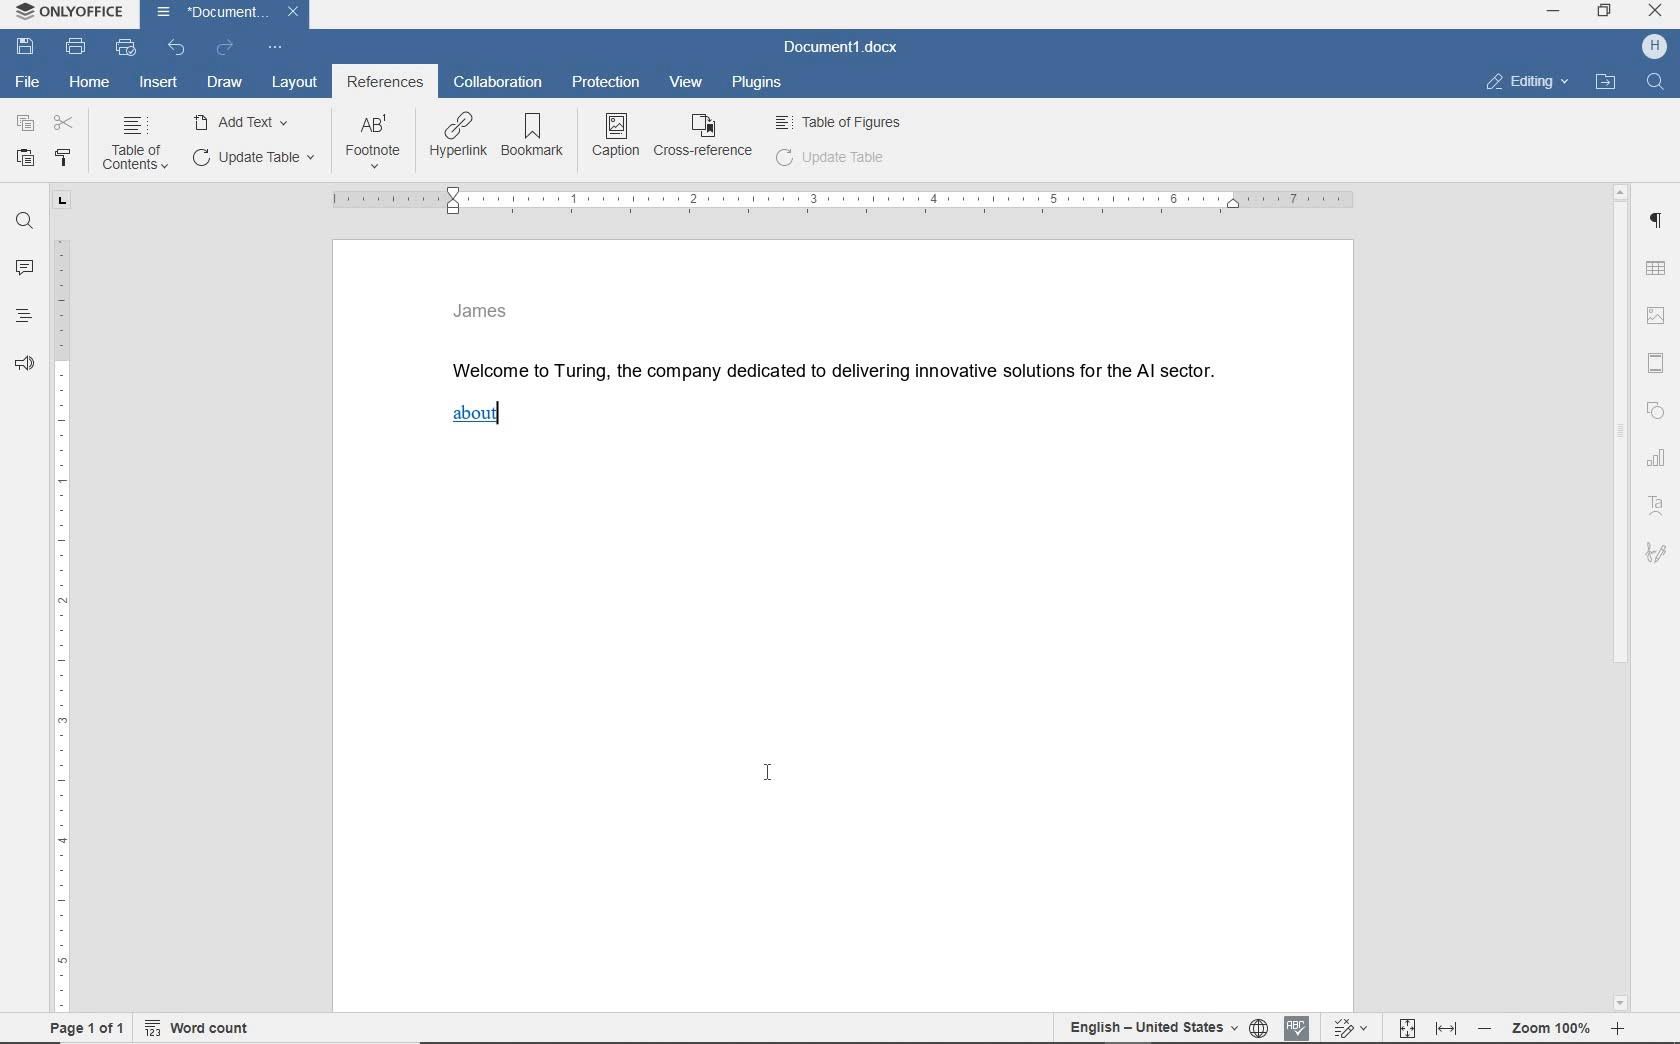 The width and height of the screenshot is (1680, 1044). What do you see at coordinates (759, 87) in the screenshot?
I see `plugins` at bounding box center [759, 87].